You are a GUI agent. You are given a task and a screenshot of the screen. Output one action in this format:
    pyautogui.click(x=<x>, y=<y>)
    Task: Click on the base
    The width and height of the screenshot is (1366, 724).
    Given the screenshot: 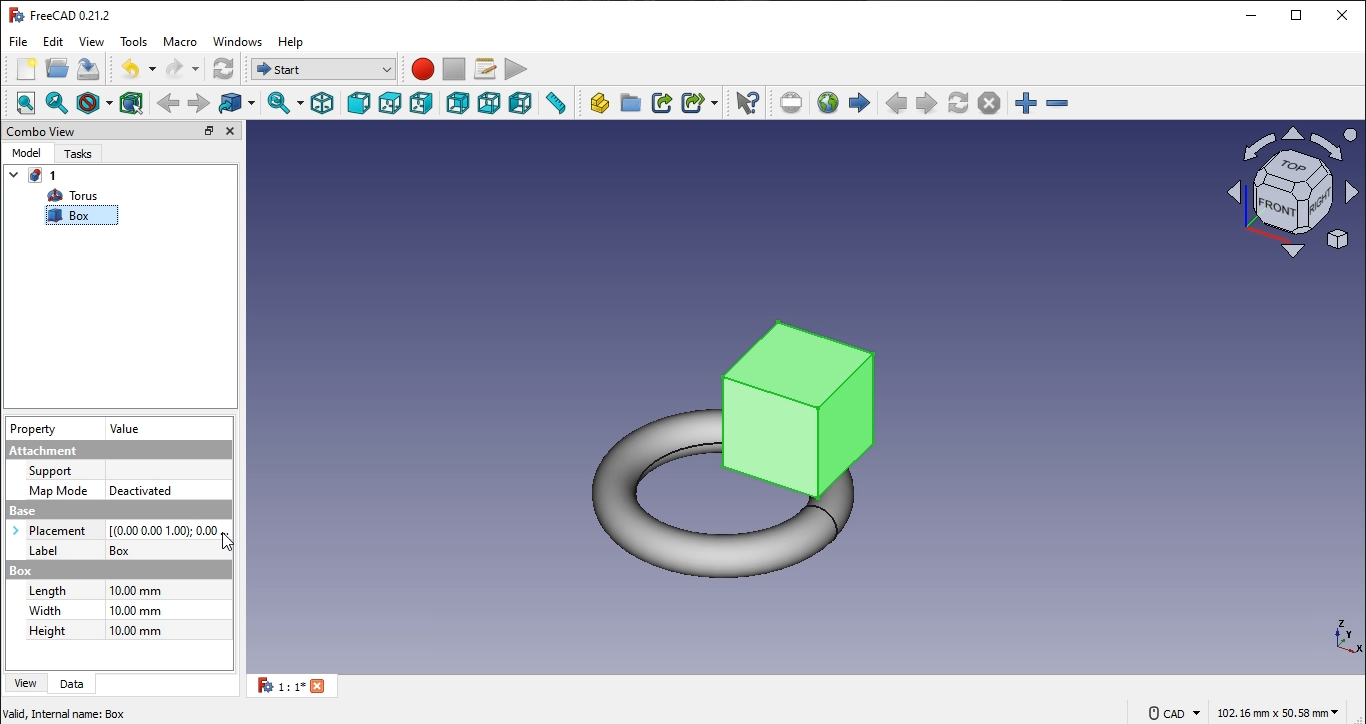 What is the action you would take?
    pyautogui.click(x=115, y=510)
    